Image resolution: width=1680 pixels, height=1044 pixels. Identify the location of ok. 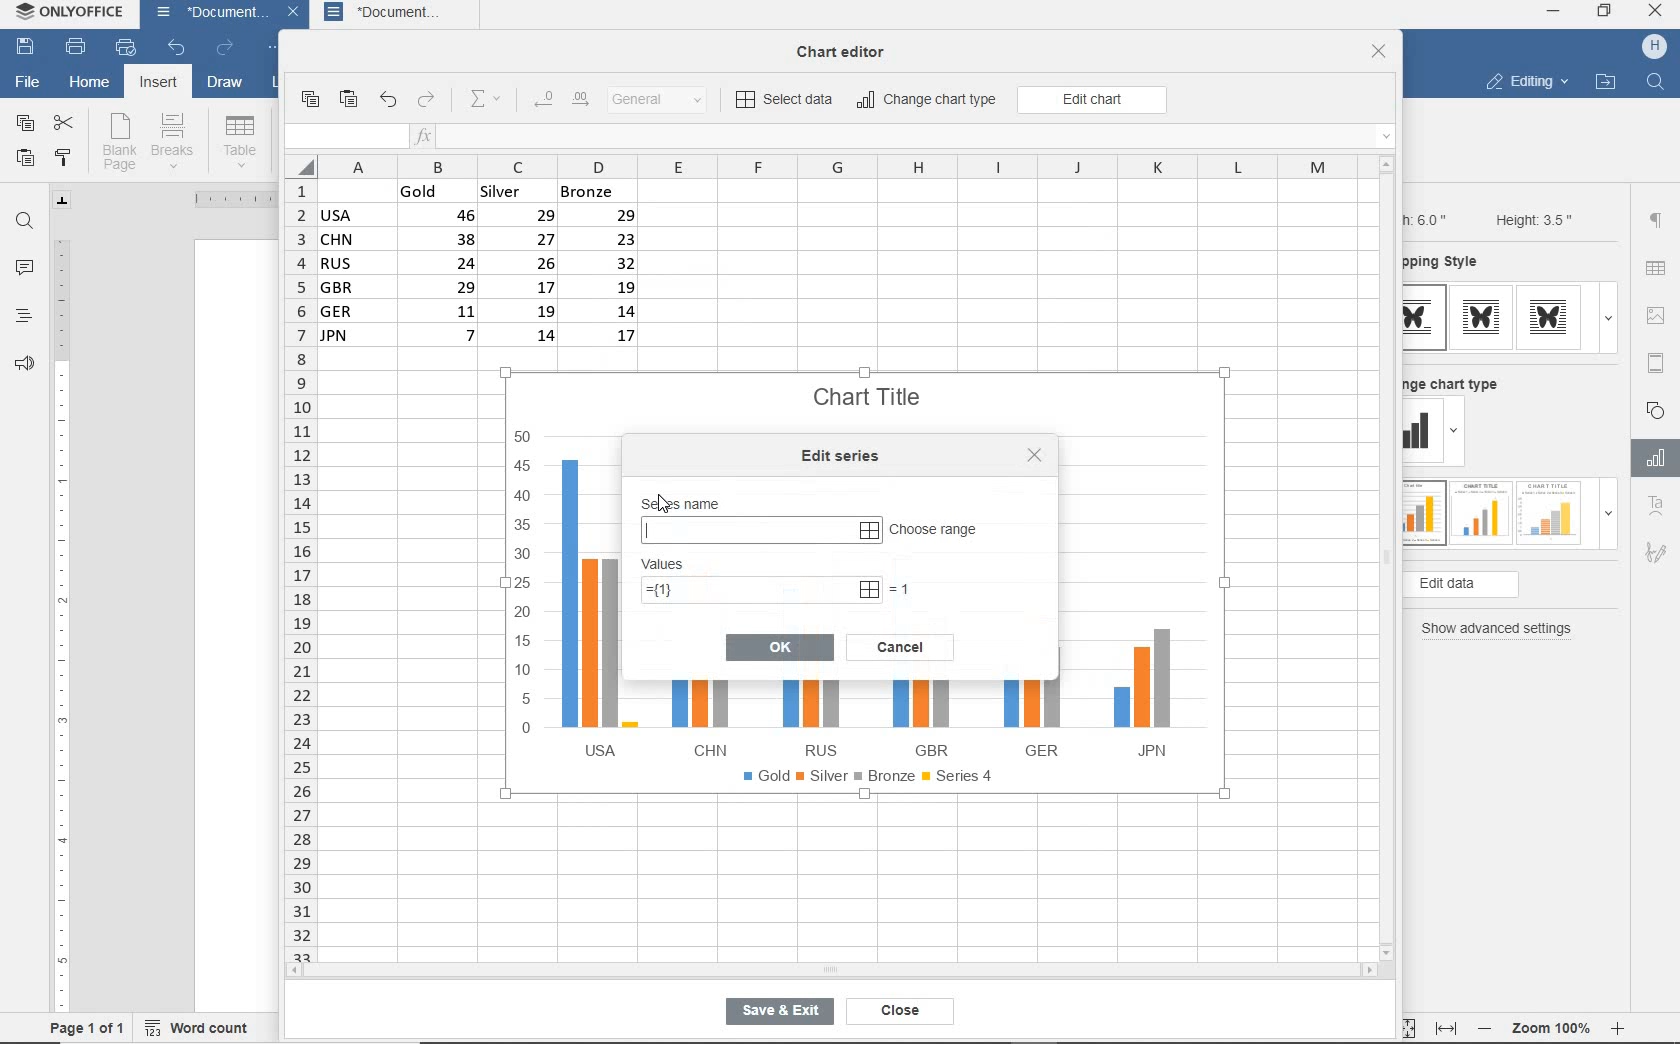
(780, 646).